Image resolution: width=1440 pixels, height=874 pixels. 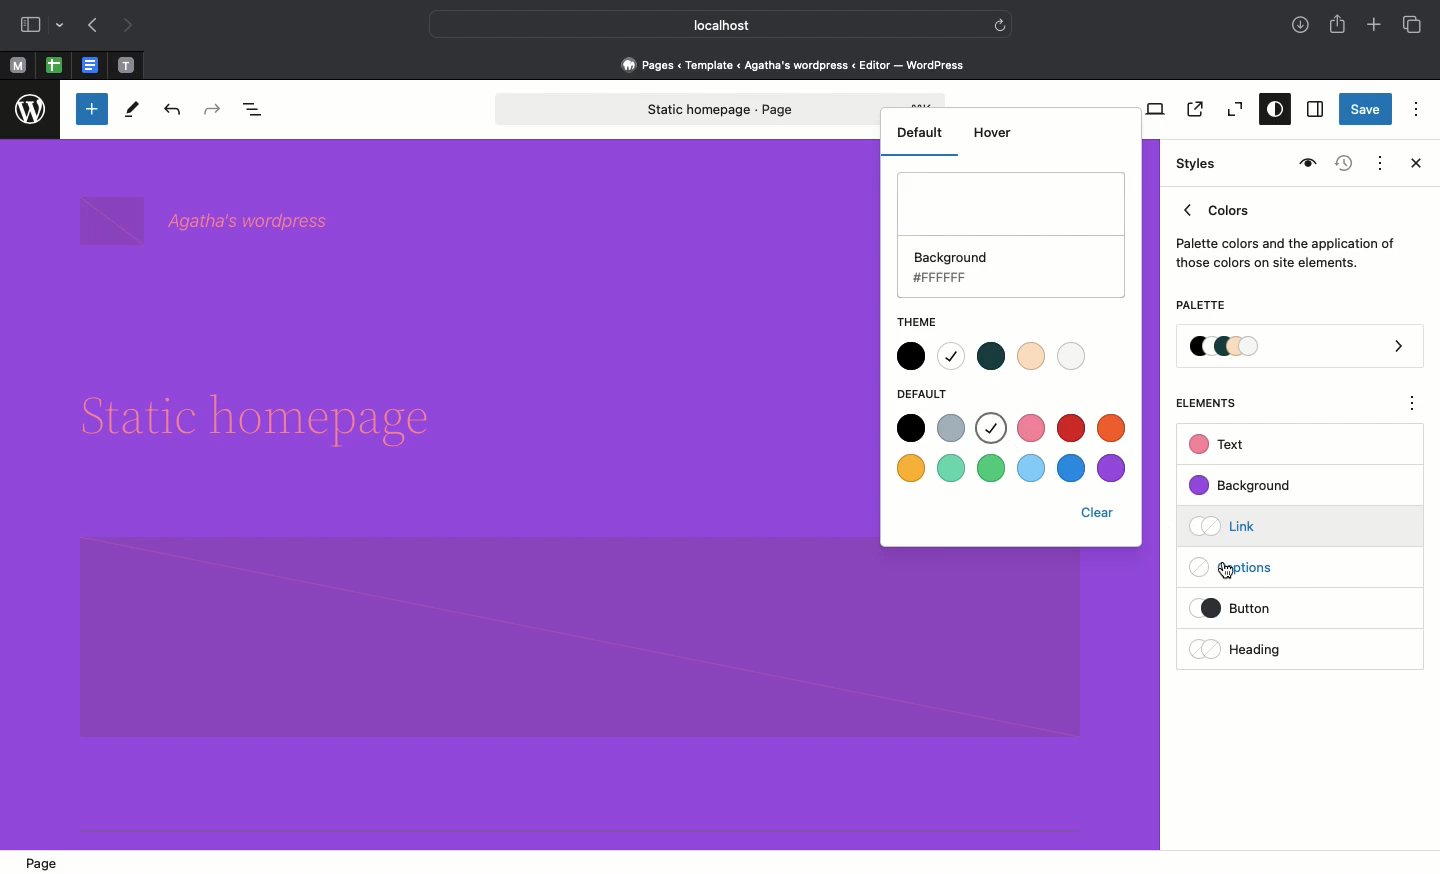 What do you see at coordinates (1001, 356) in the screenshot?
I see `Theme color` at bounding box center [1001, 356].